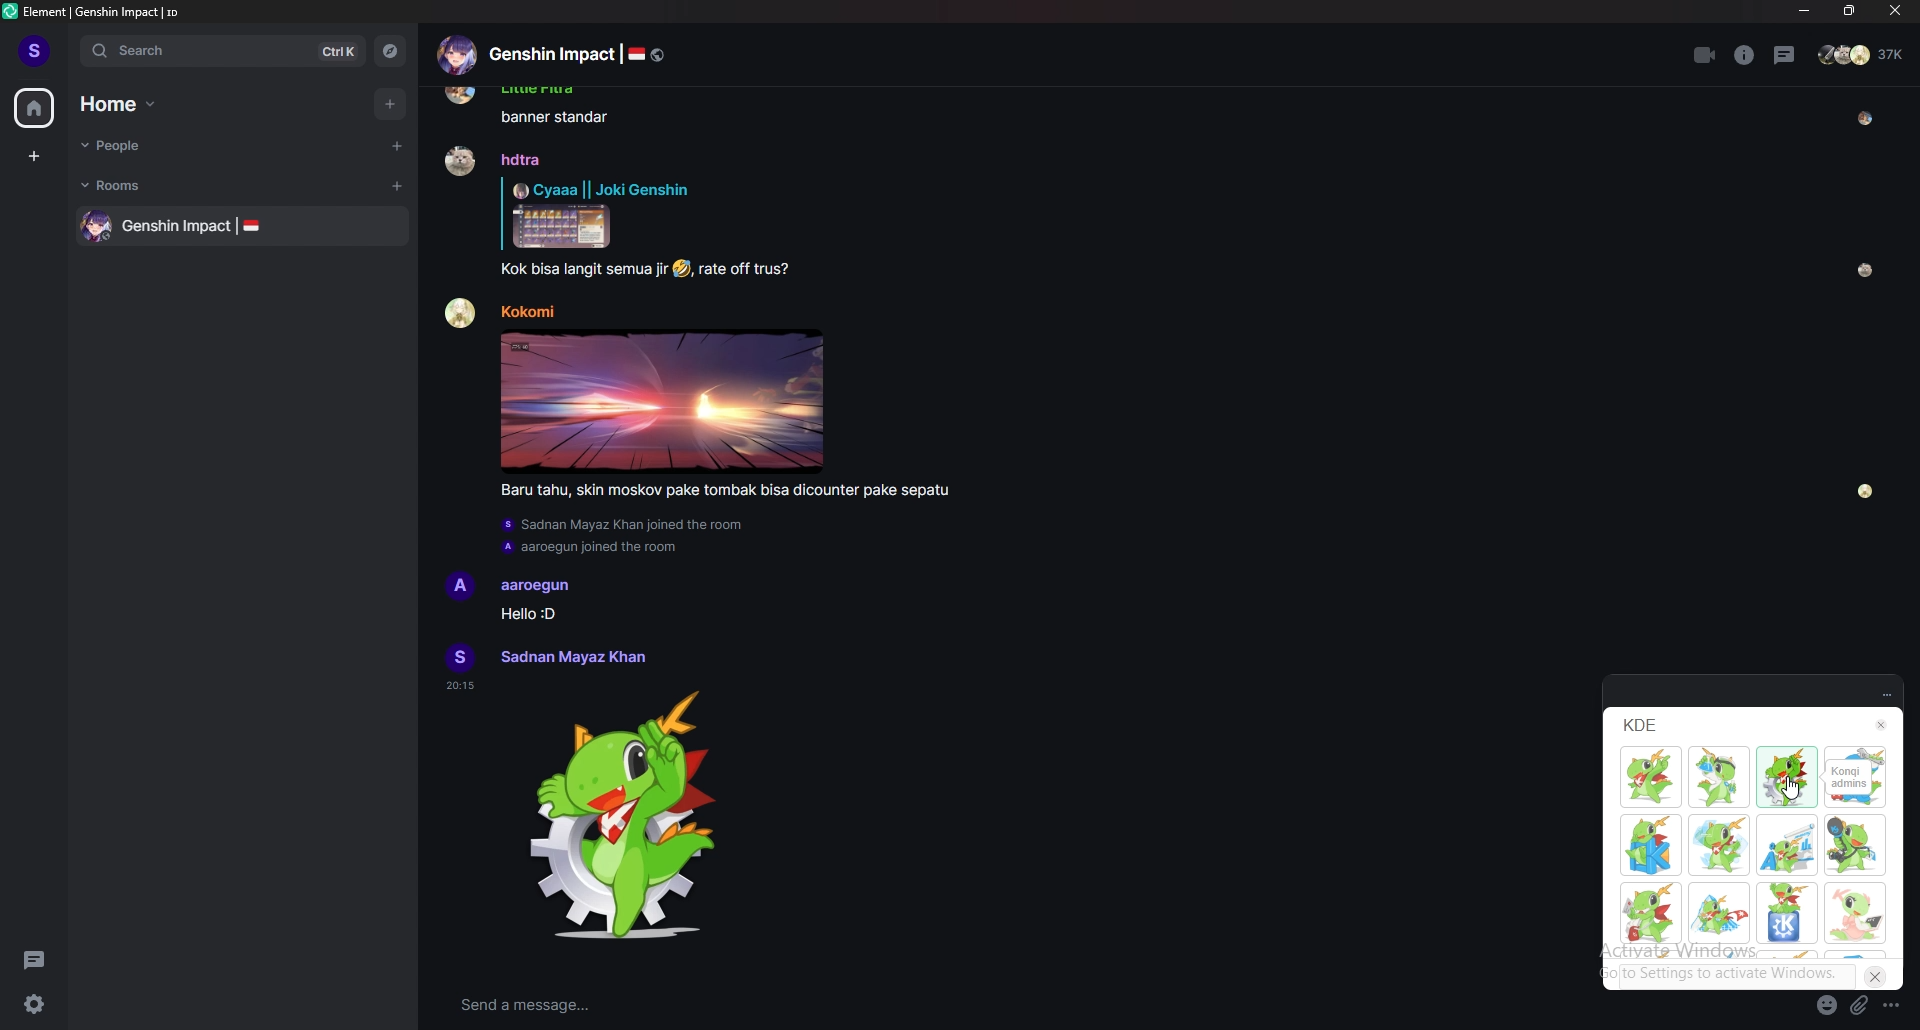 This screenshot has height=1030, width=1920. I want to click on video call, so click(1706, 55).